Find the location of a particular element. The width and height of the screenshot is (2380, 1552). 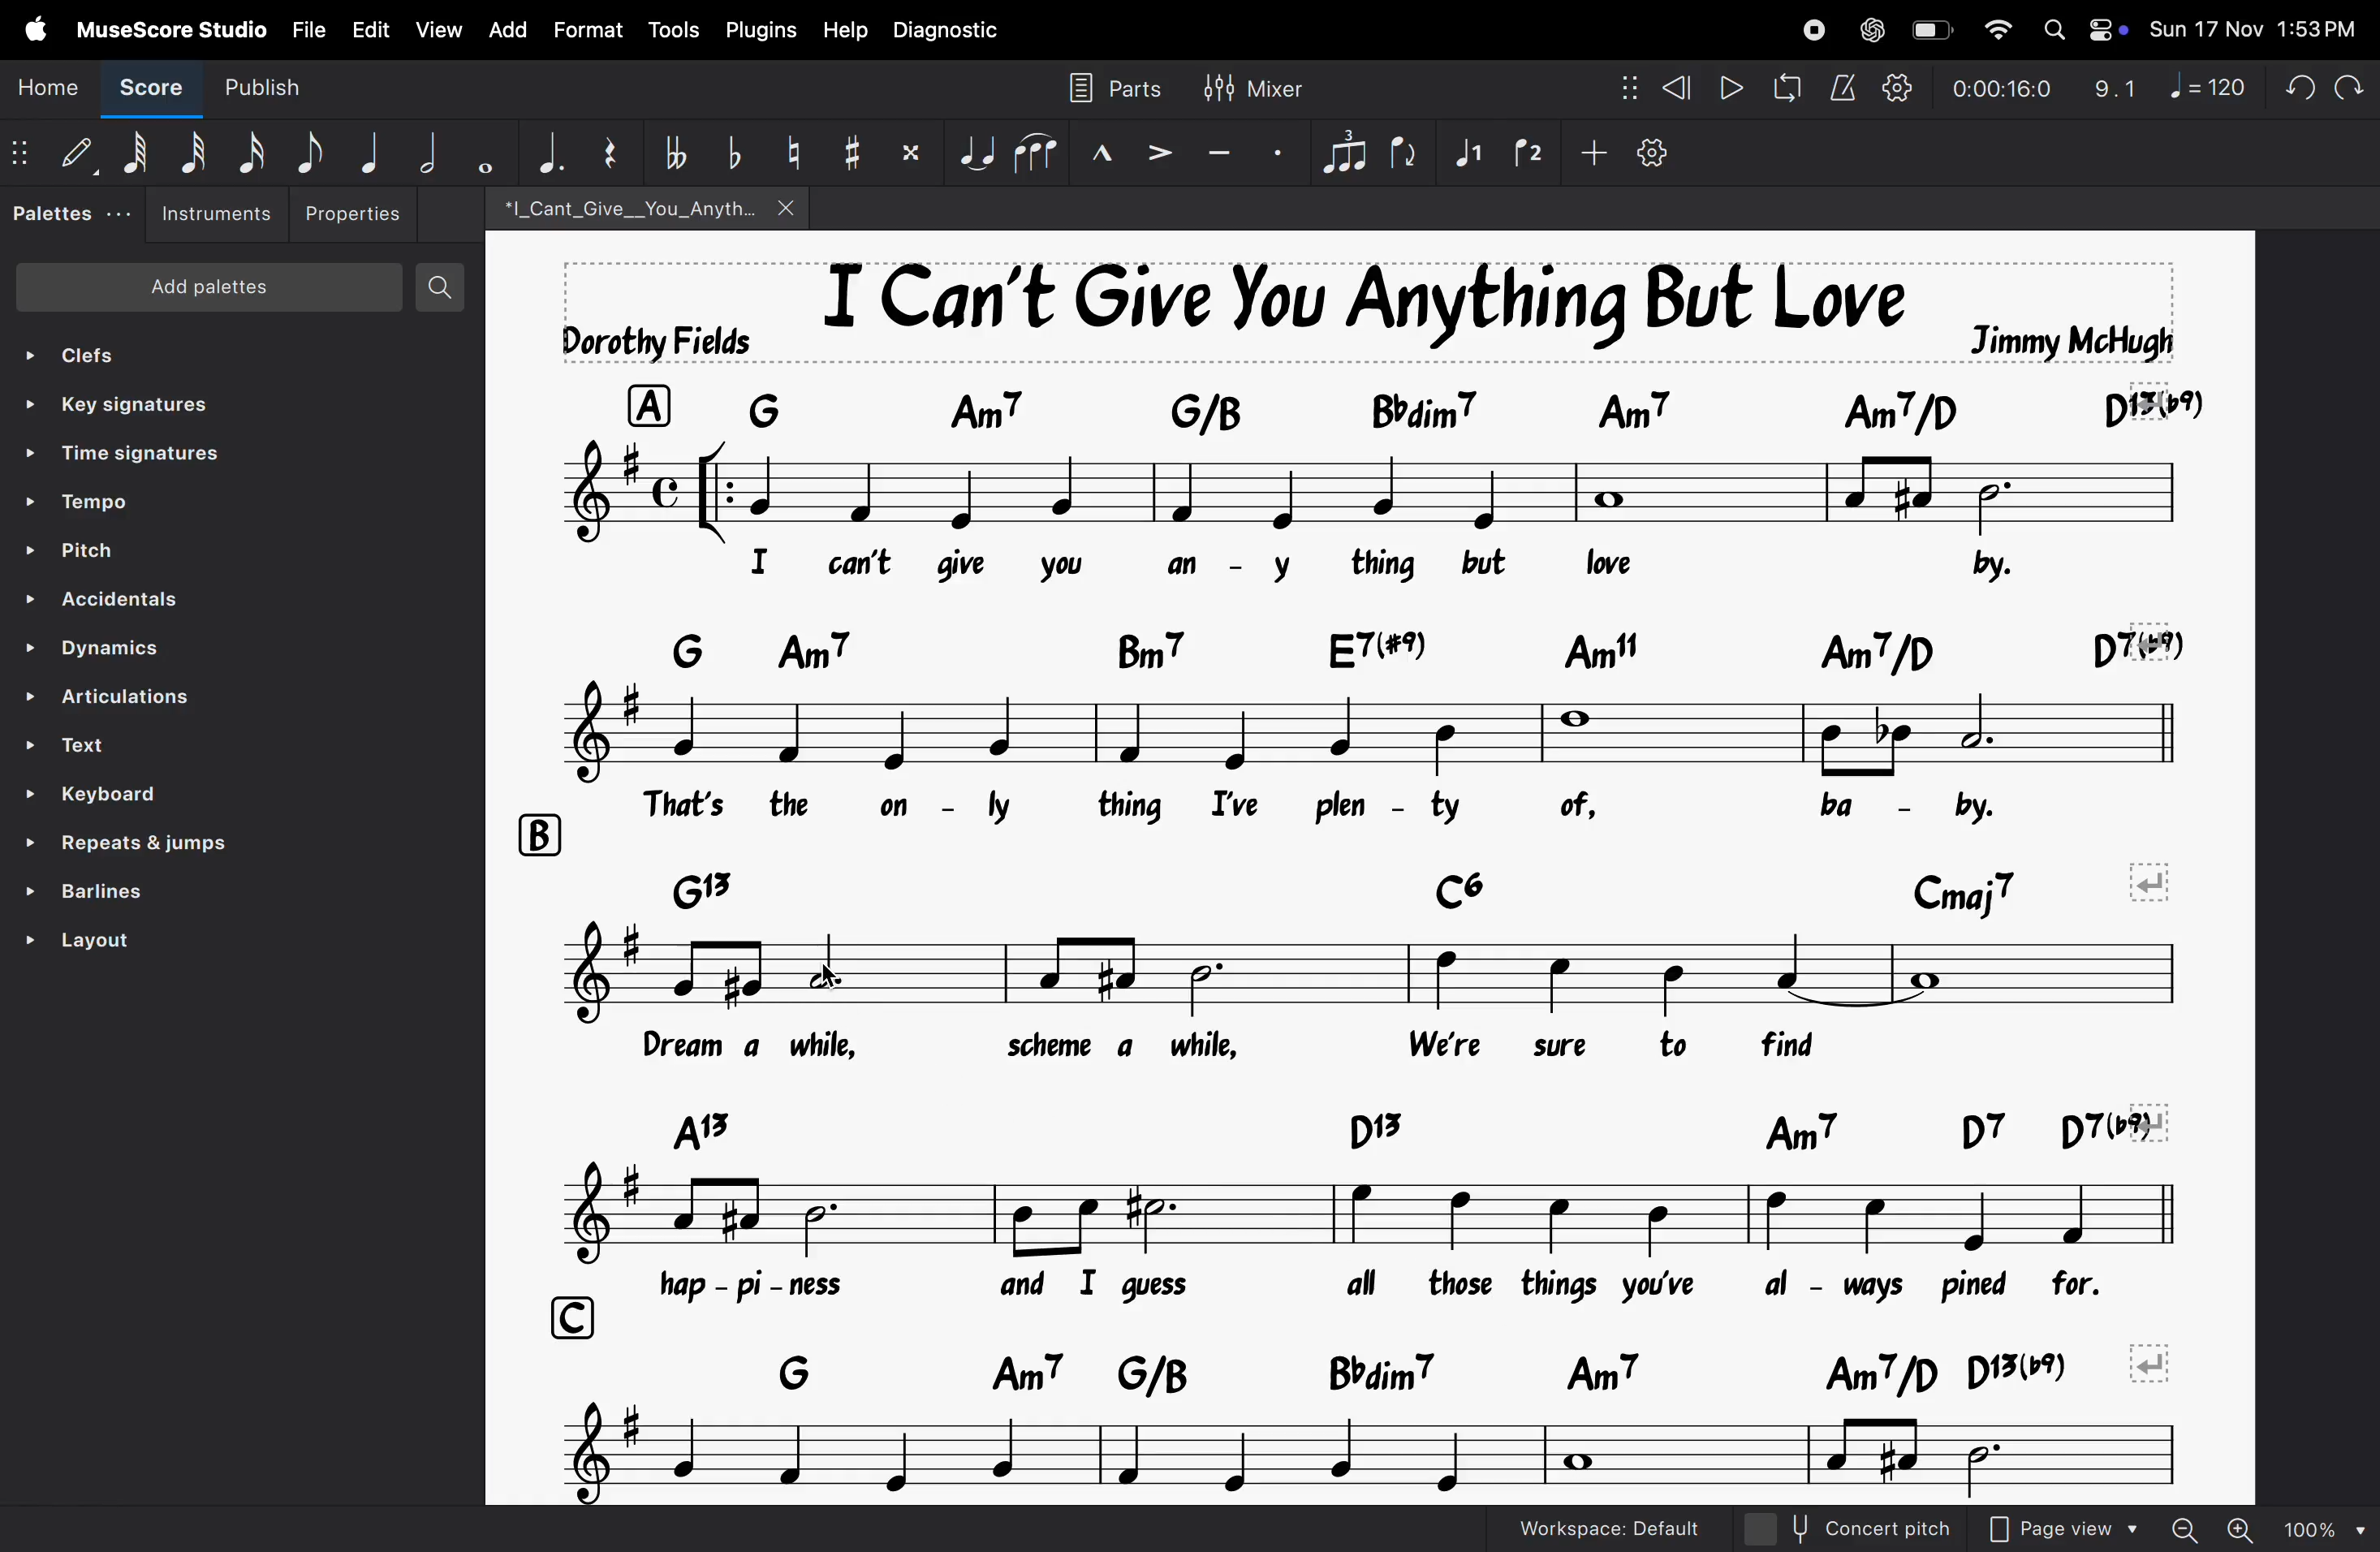

half note is located at coordinates (423, 152).